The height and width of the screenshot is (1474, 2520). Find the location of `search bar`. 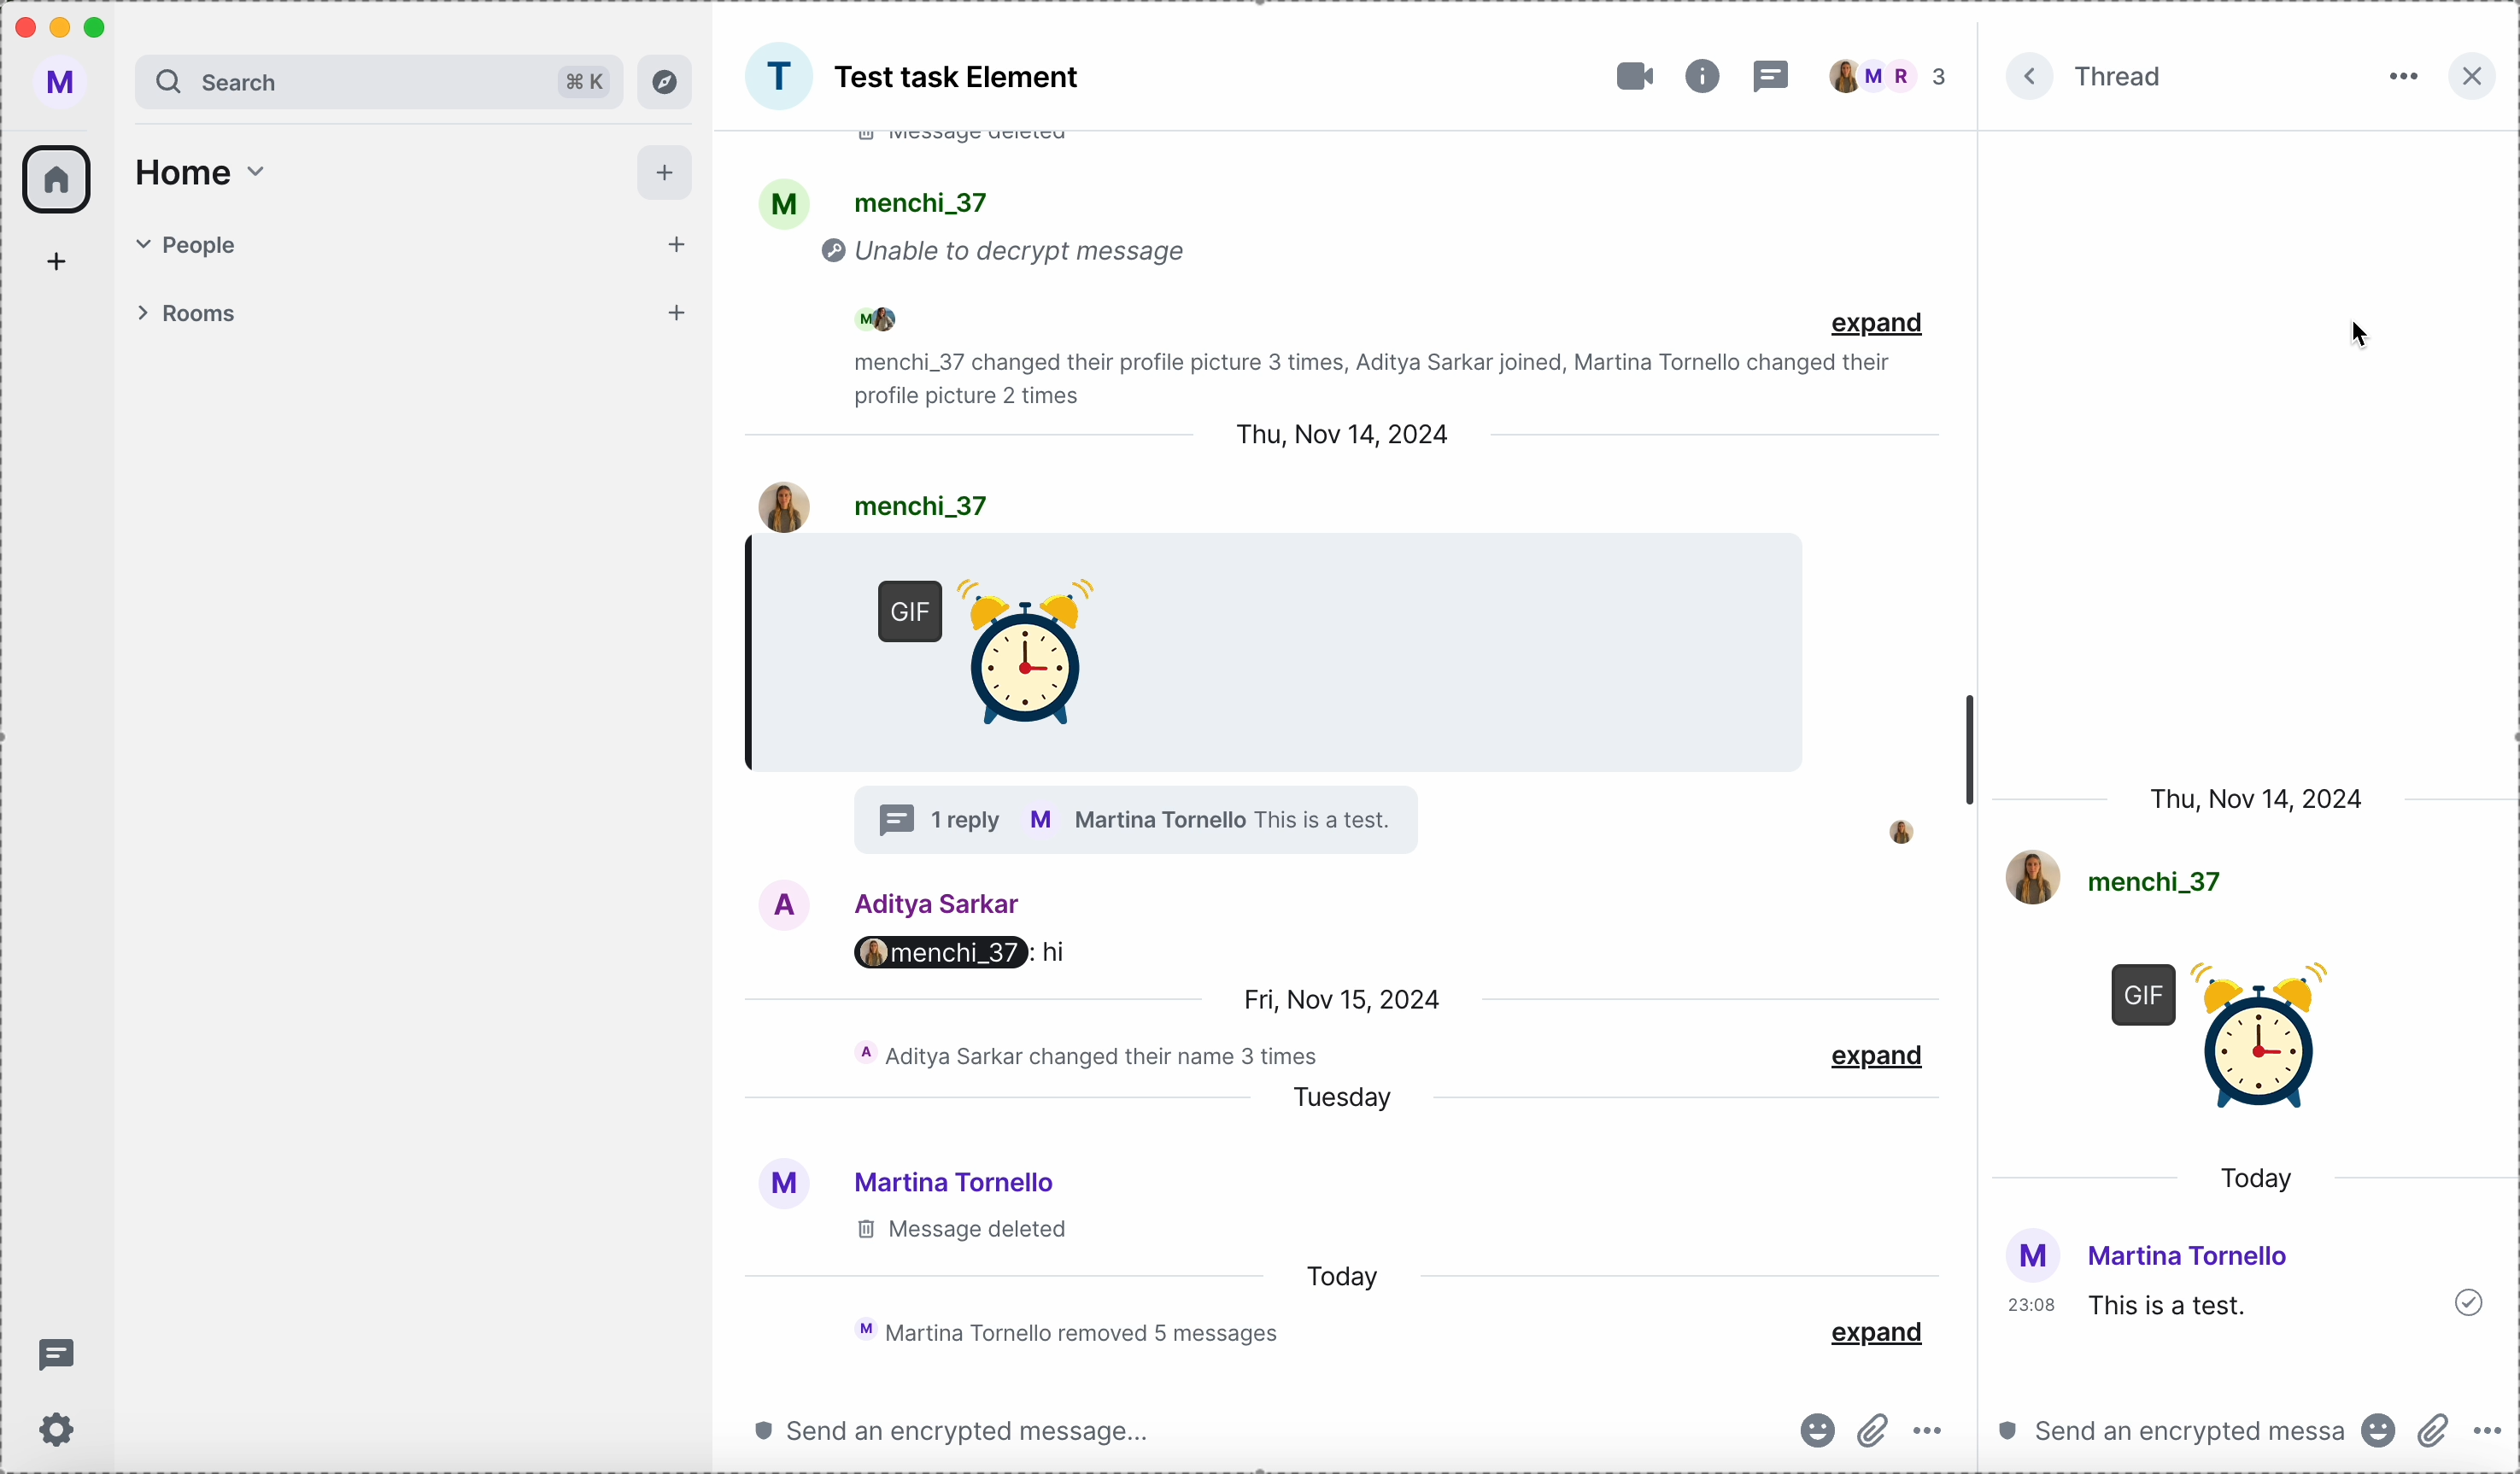

search bar is located at coordinates (379, 81).